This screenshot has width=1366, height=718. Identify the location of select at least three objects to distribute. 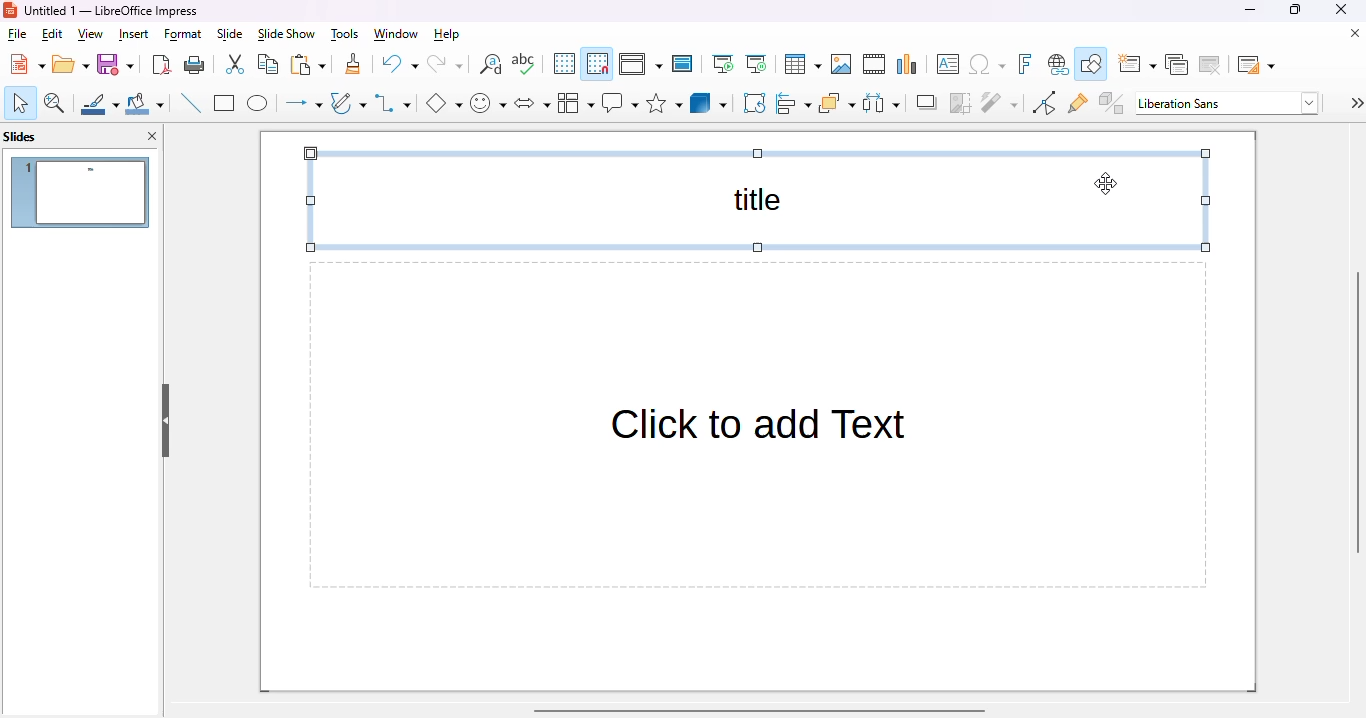
(881, 103).